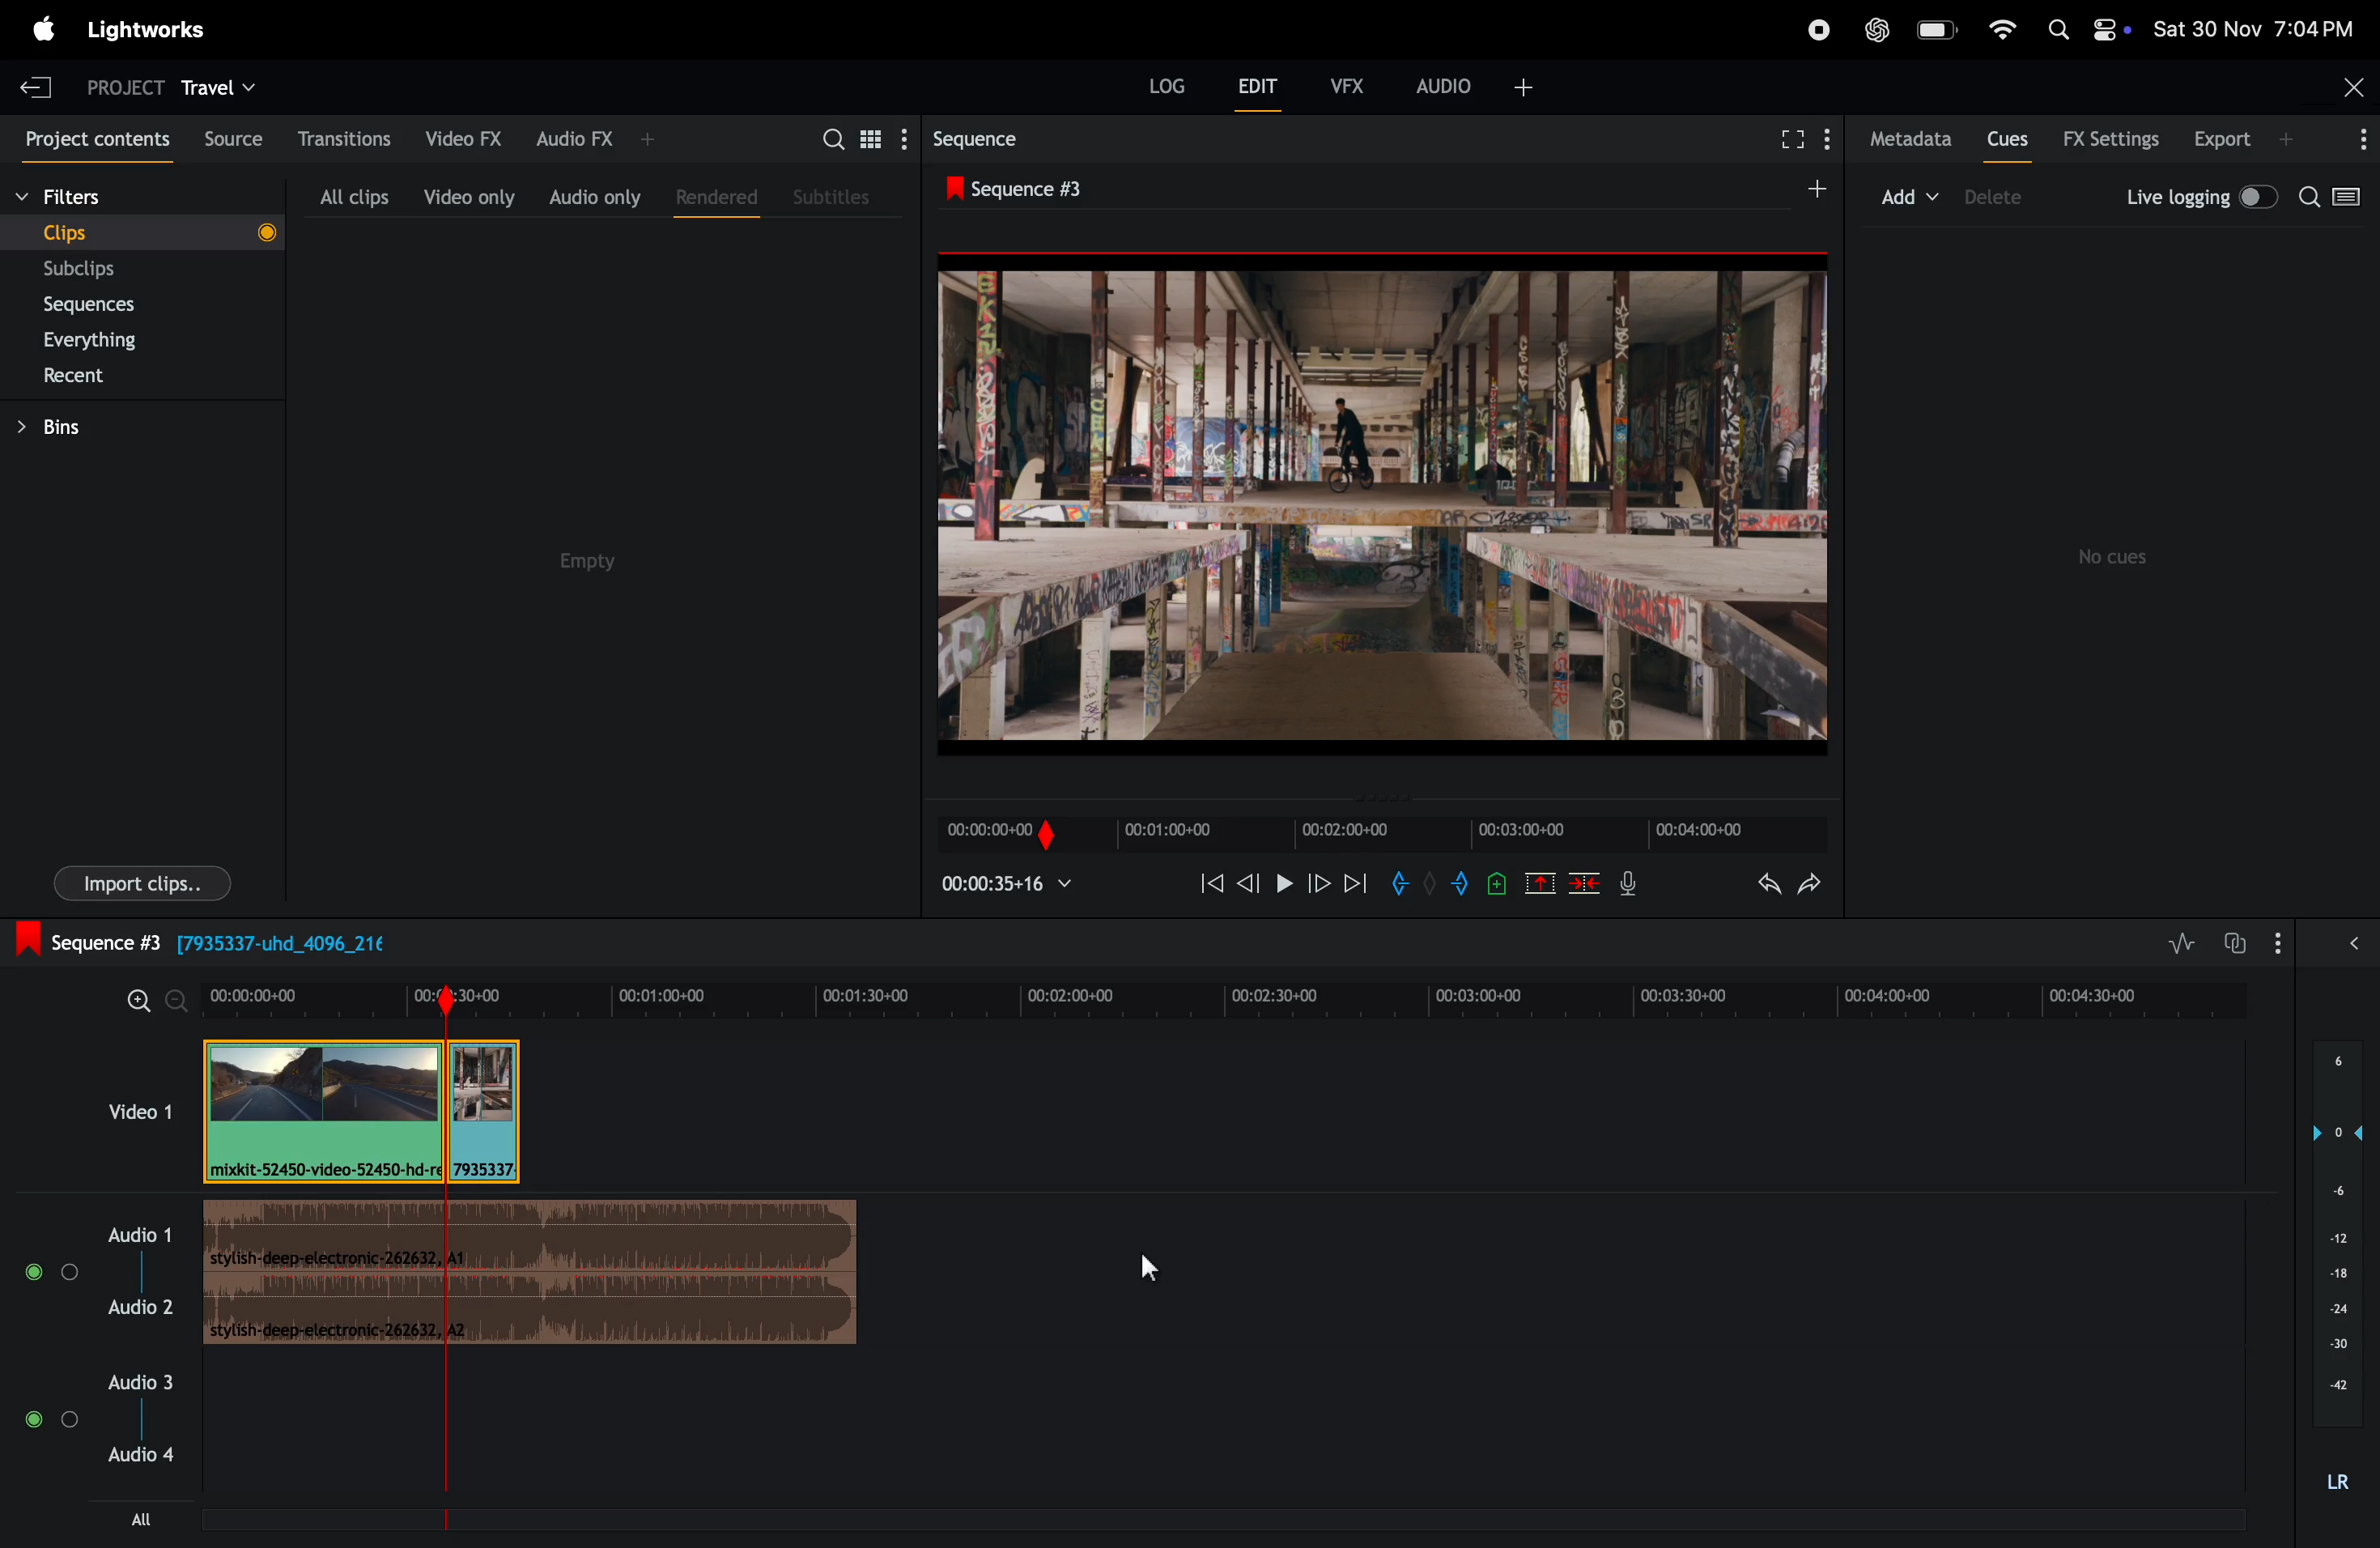  Describe the element at coordinates (1903, 140) in the screenshot. I see `metadata` at that location.